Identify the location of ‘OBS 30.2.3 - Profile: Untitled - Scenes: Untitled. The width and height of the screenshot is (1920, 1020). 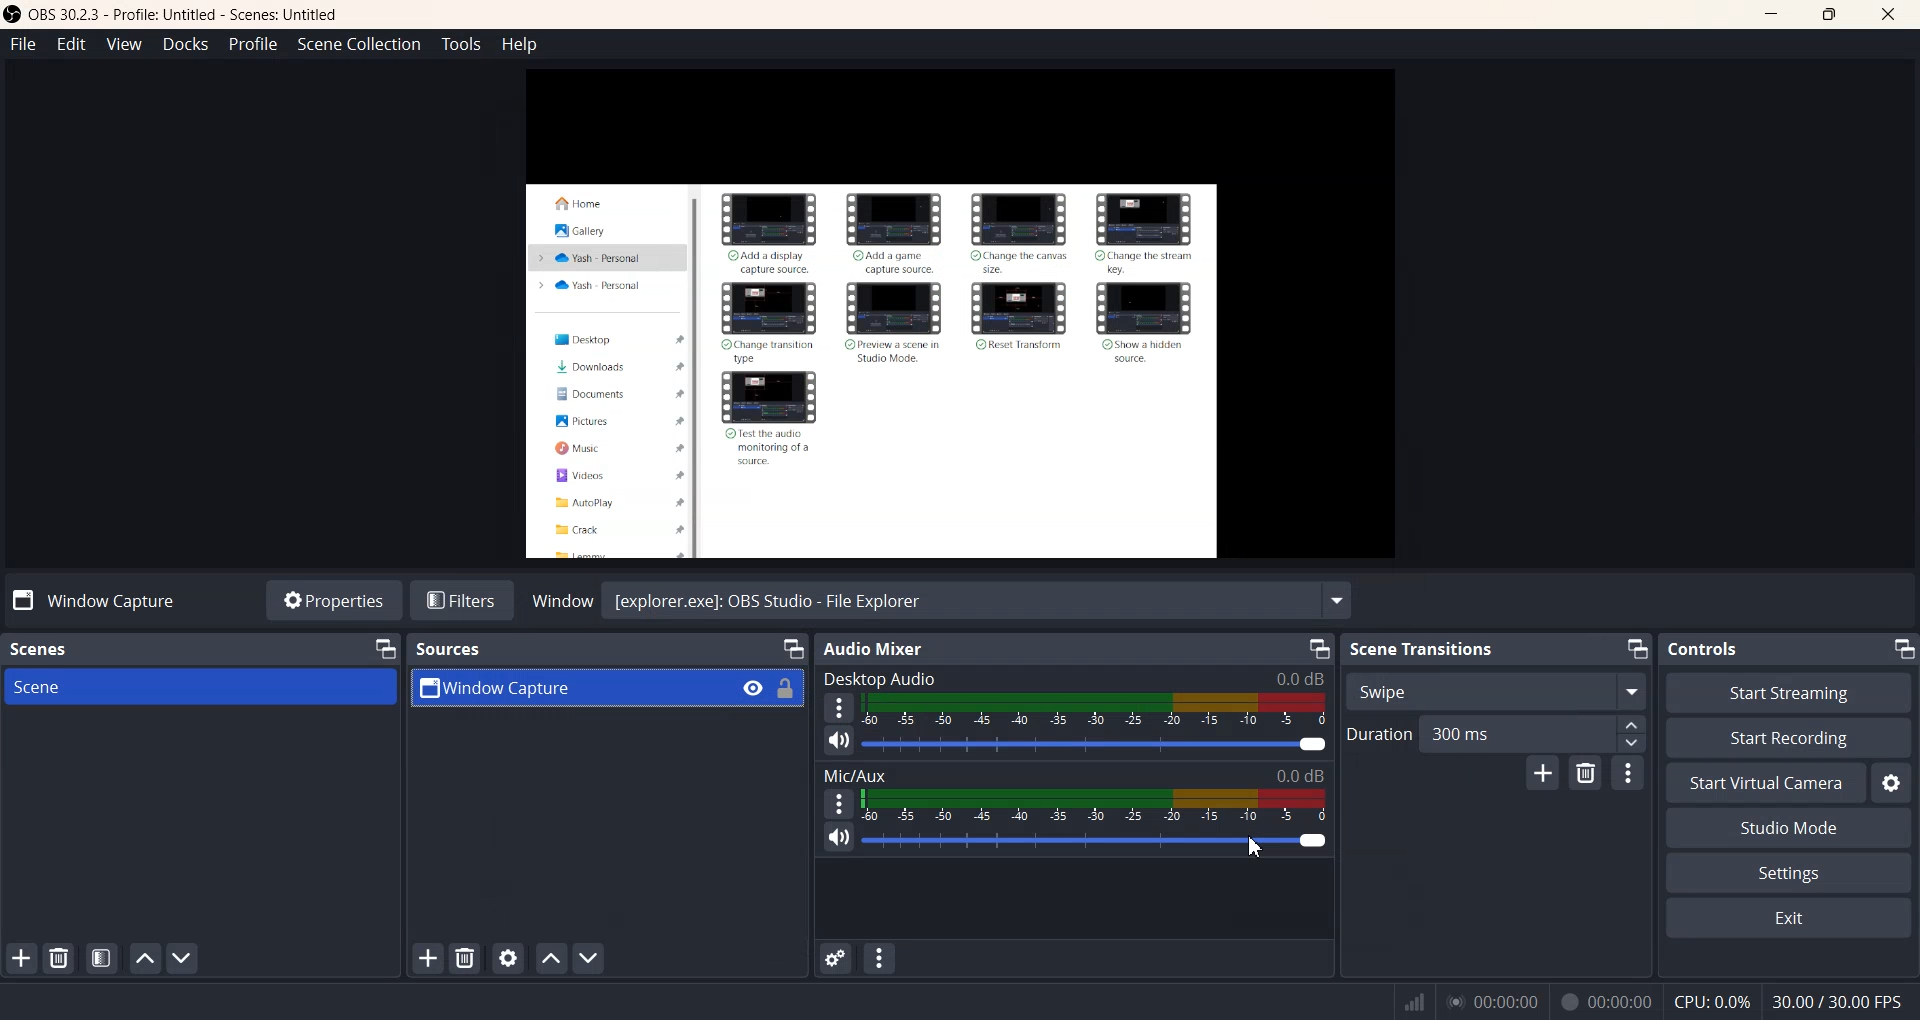
(174, 14).